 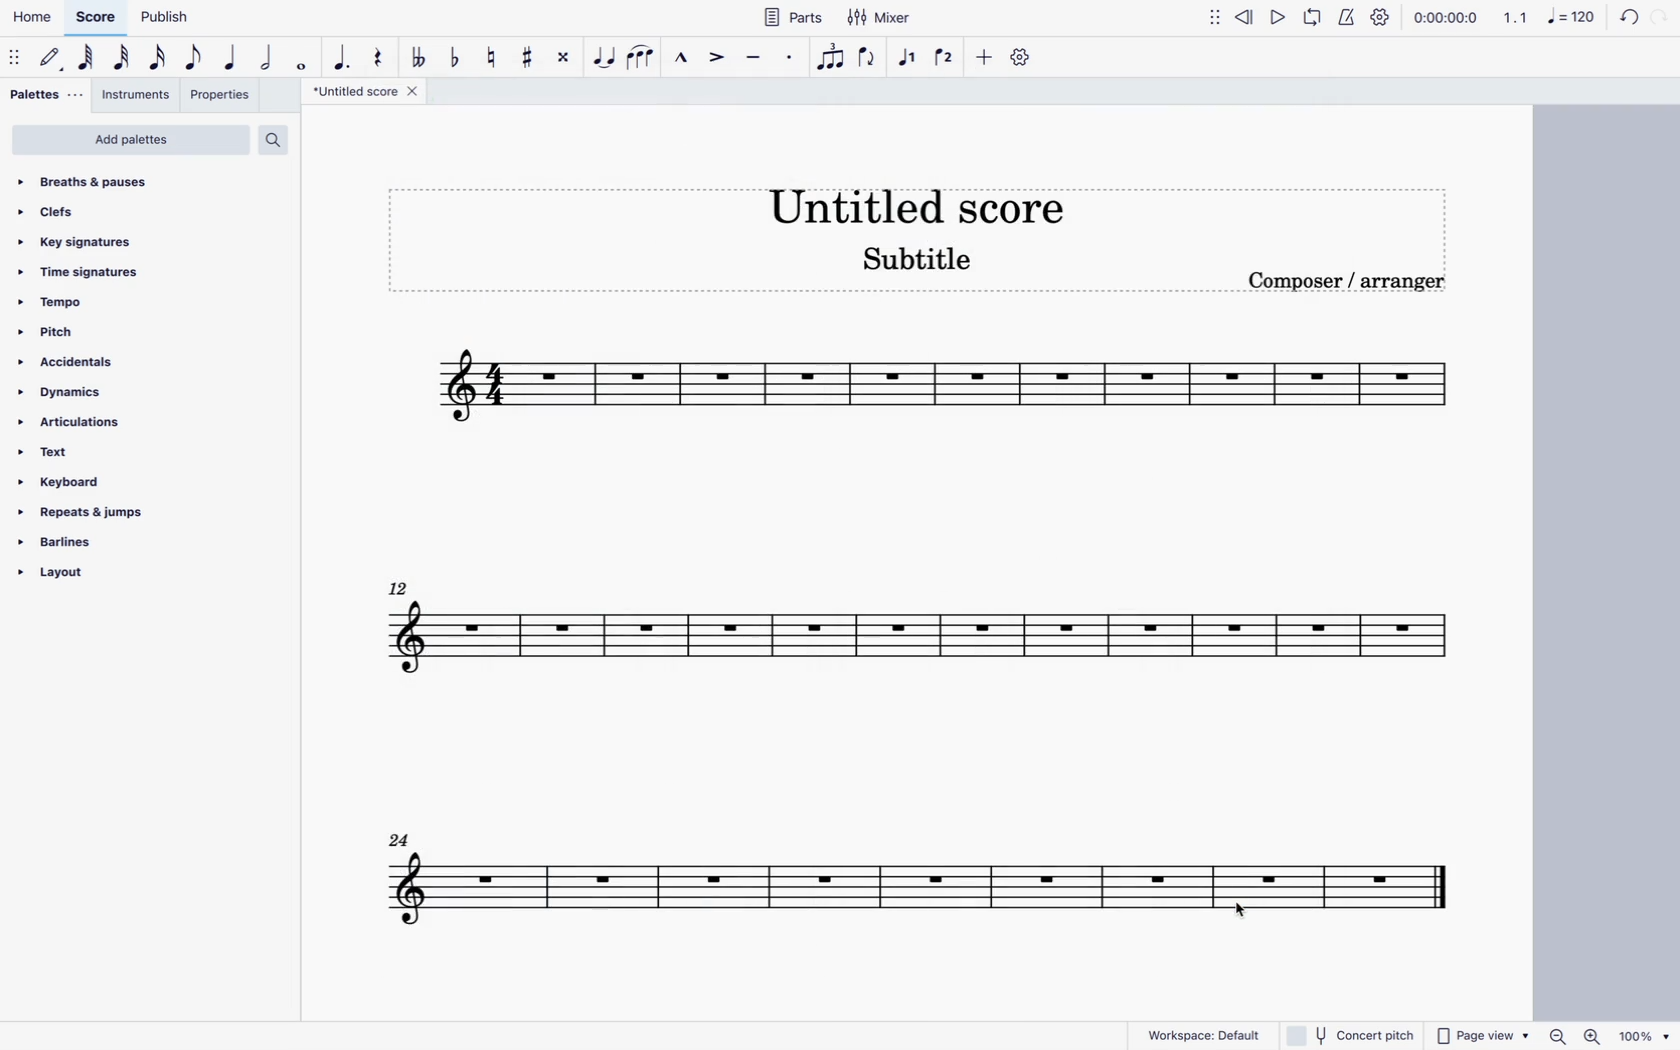 I want to click on instruments, so click(x=135, y=94).